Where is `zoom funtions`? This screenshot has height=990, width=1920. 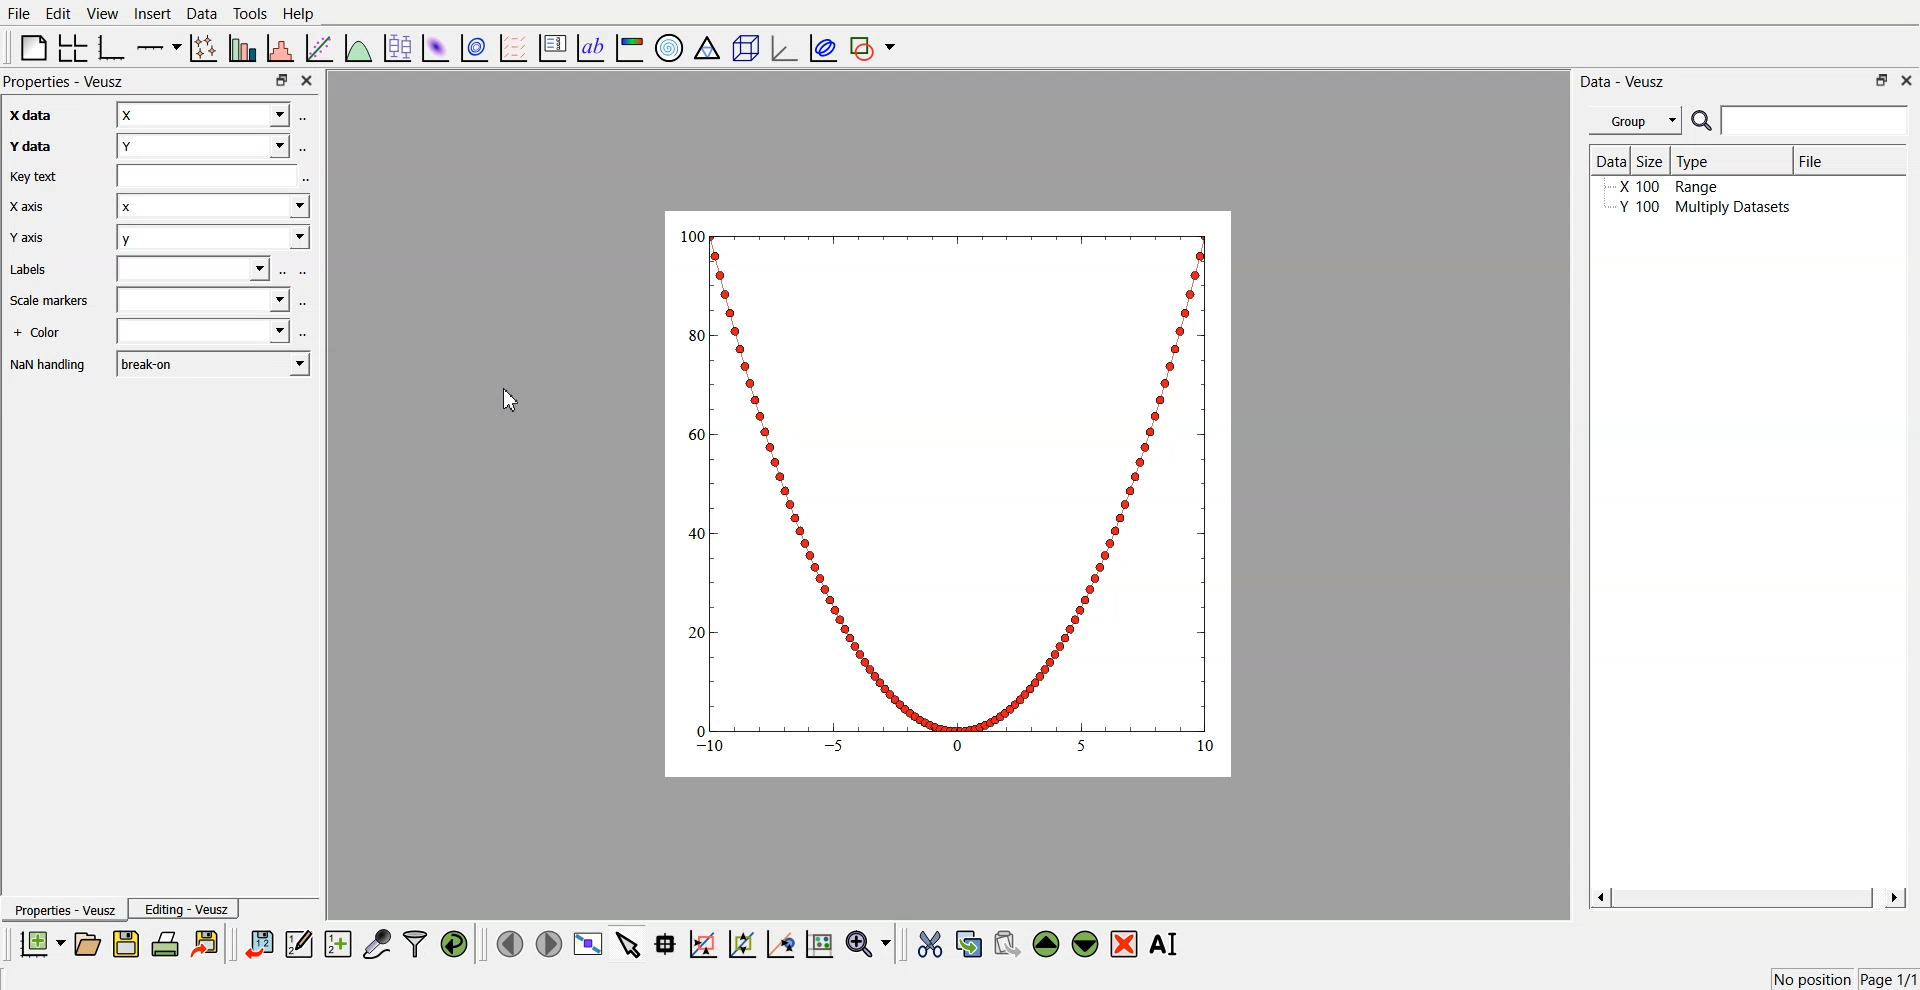
zoom funtions is located at coordinates (868, 945).